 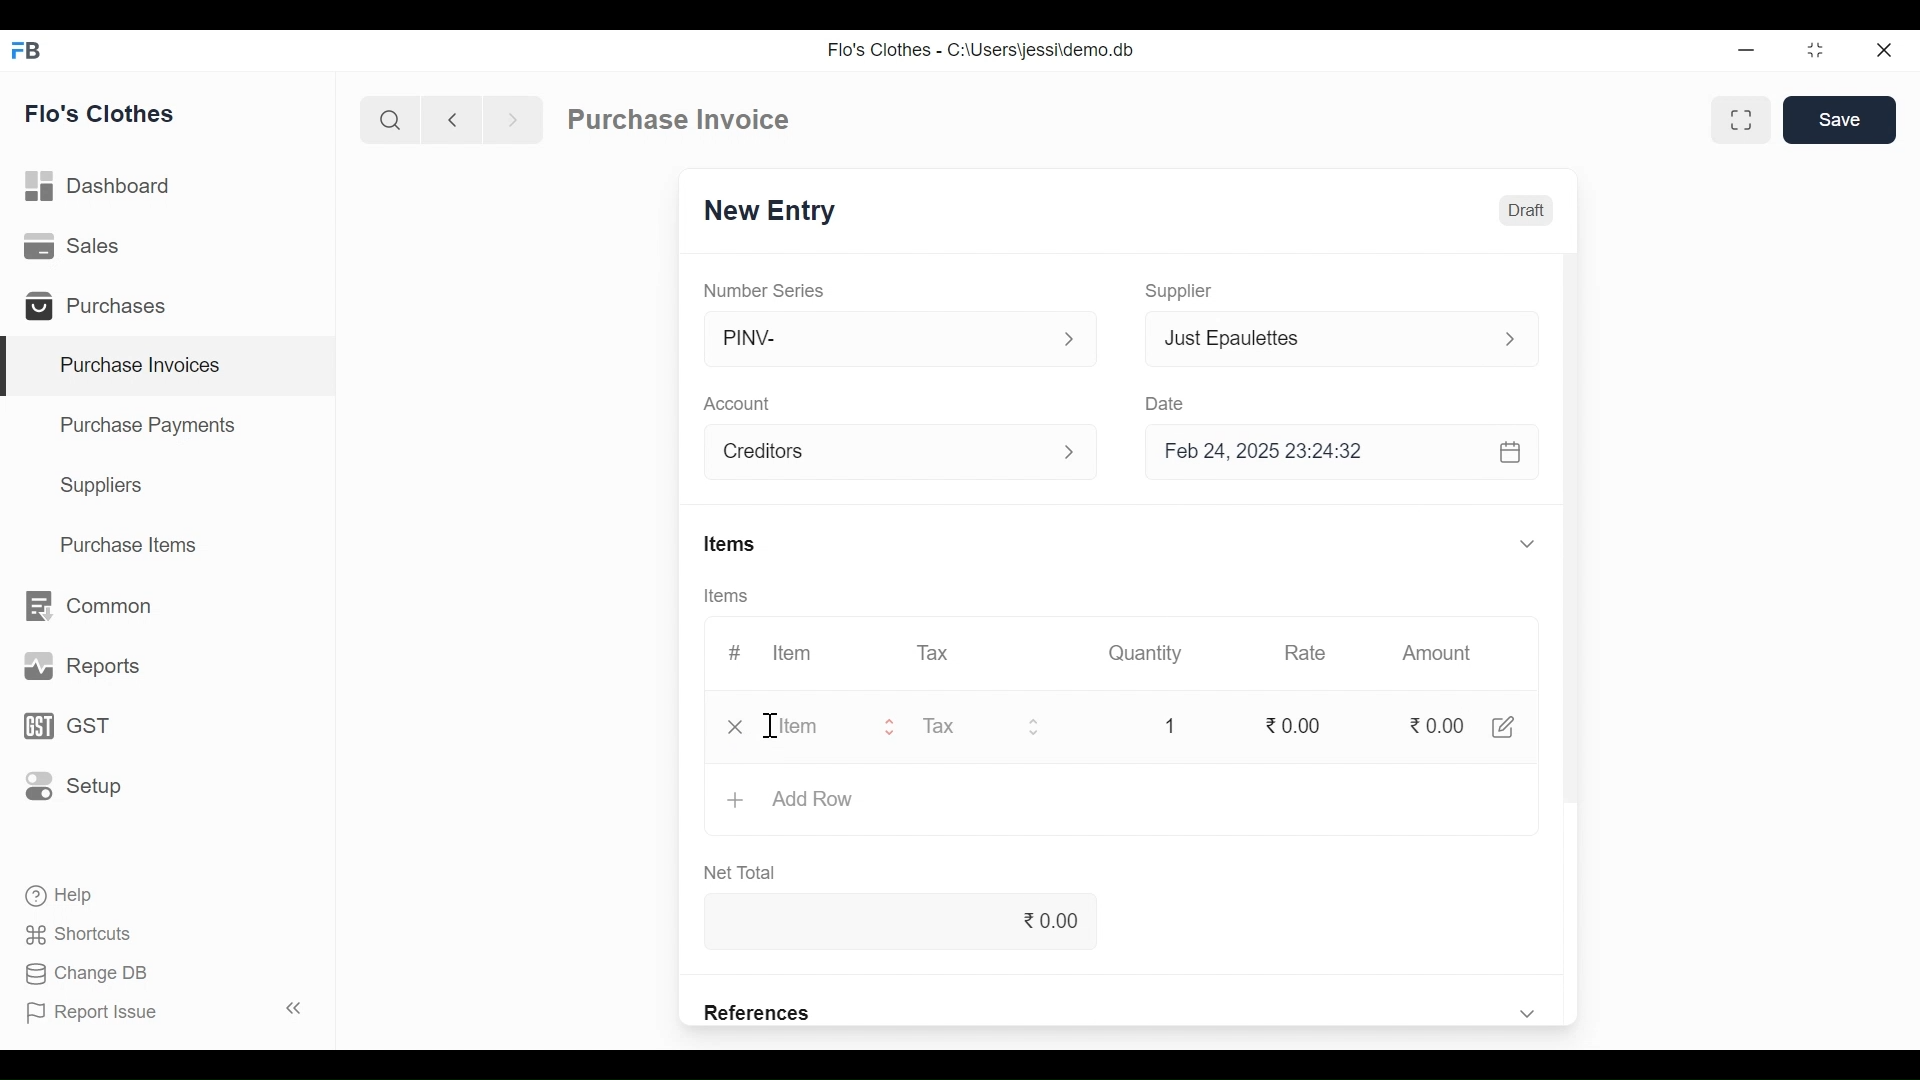 What do you see at coordinates (1317, 338) in the screenshot?
I see `Just Epaulettes` at bounding box center [1317, 338].